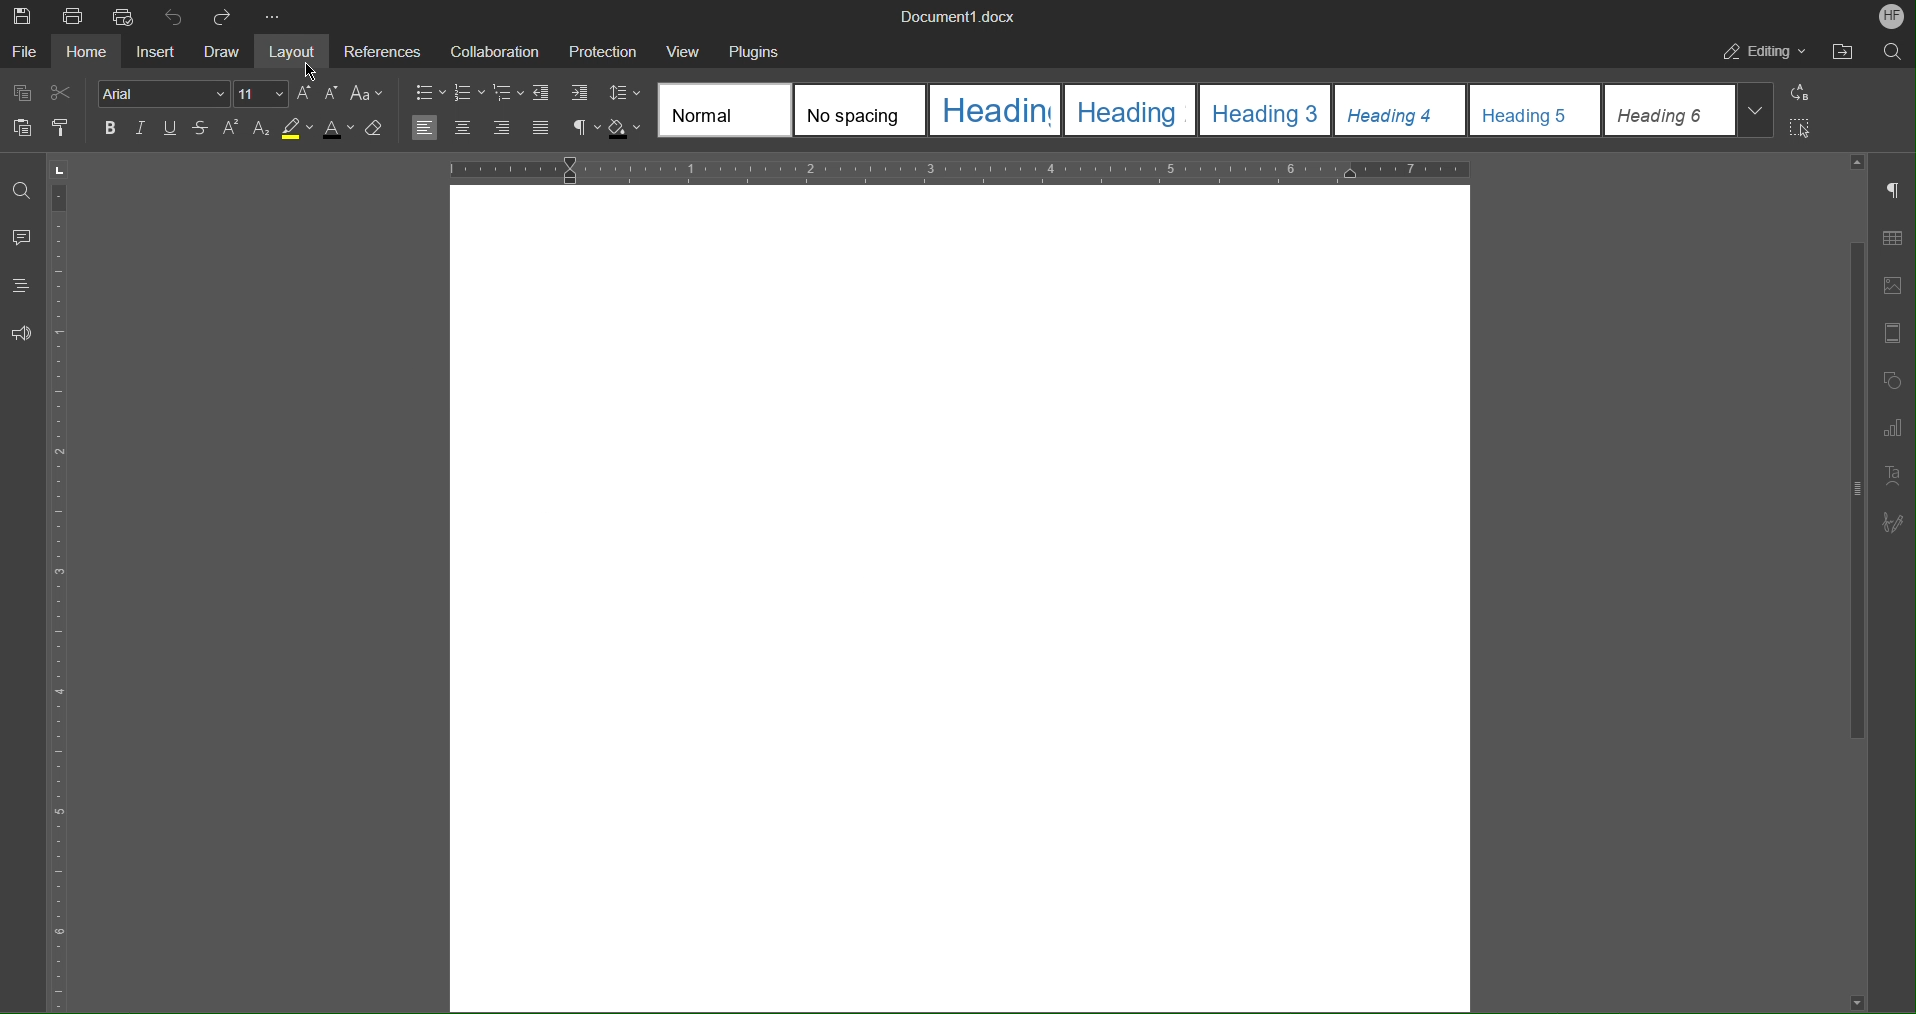 The image size is (1916, 1014). What do you see at coordinates (627, 129) in the screenshot?
I see `Shadow` at bounding box center [627, 129].